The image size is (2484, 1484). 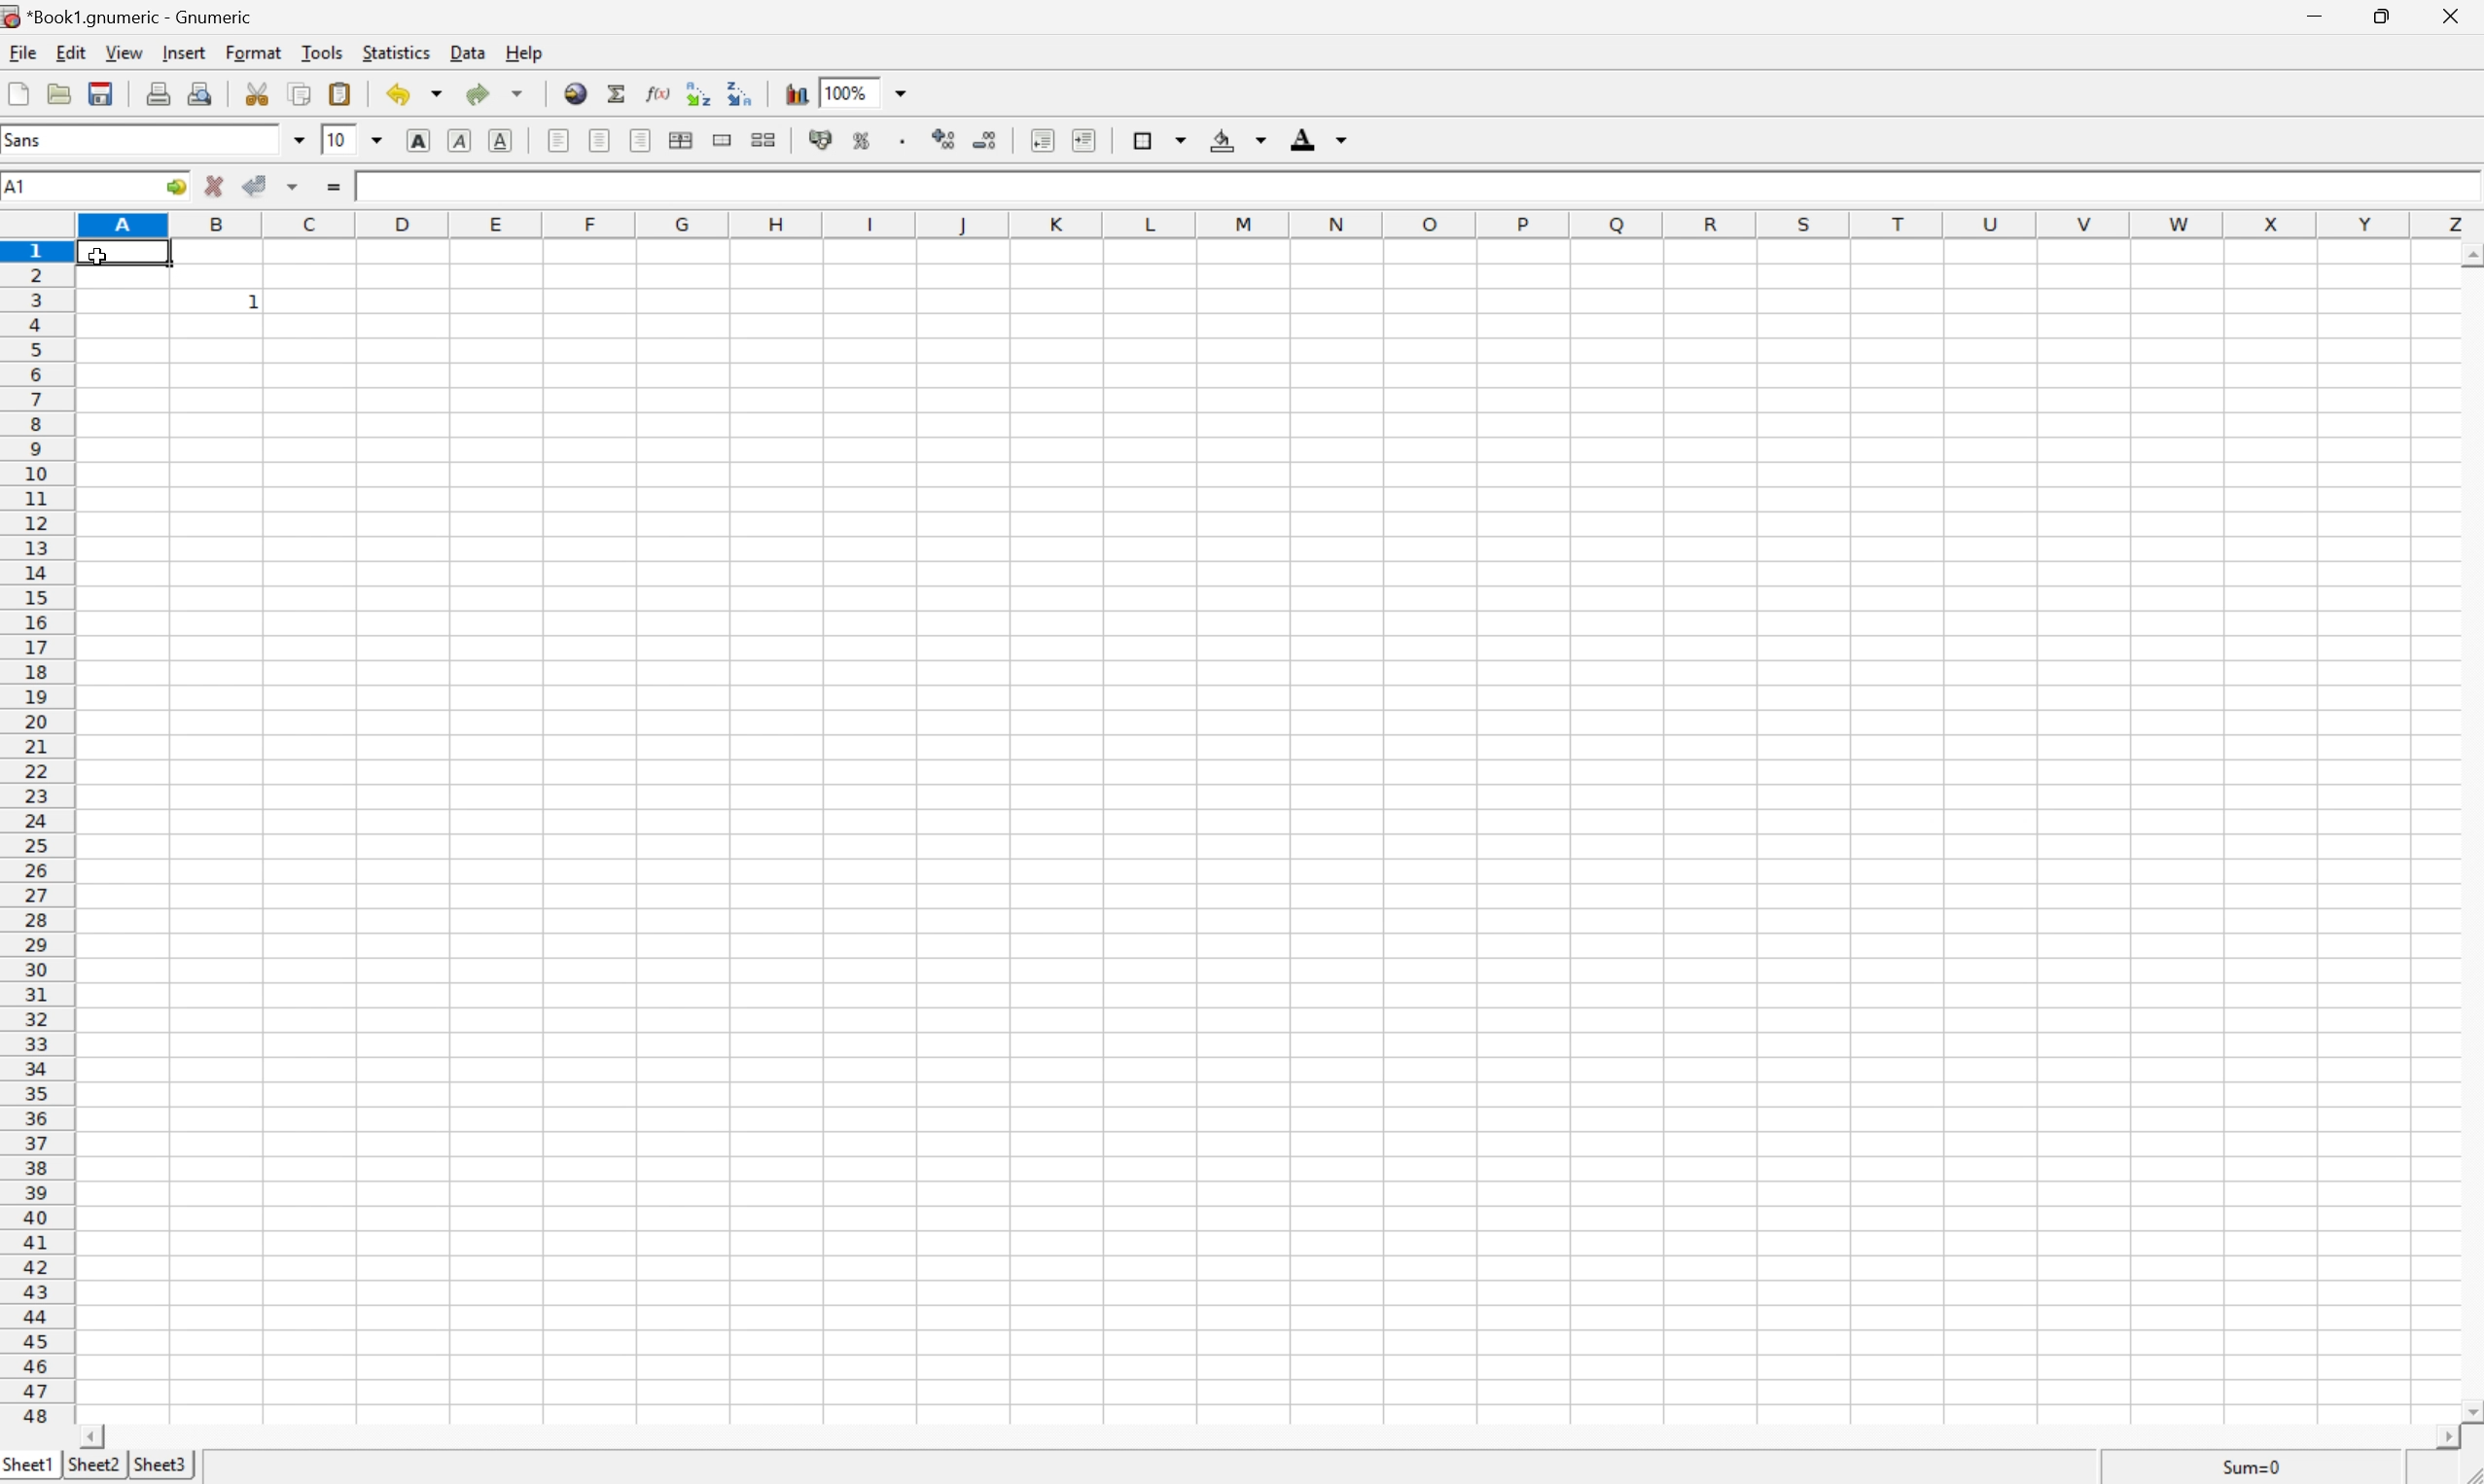 I want to click on , so click(x=20, y=54).